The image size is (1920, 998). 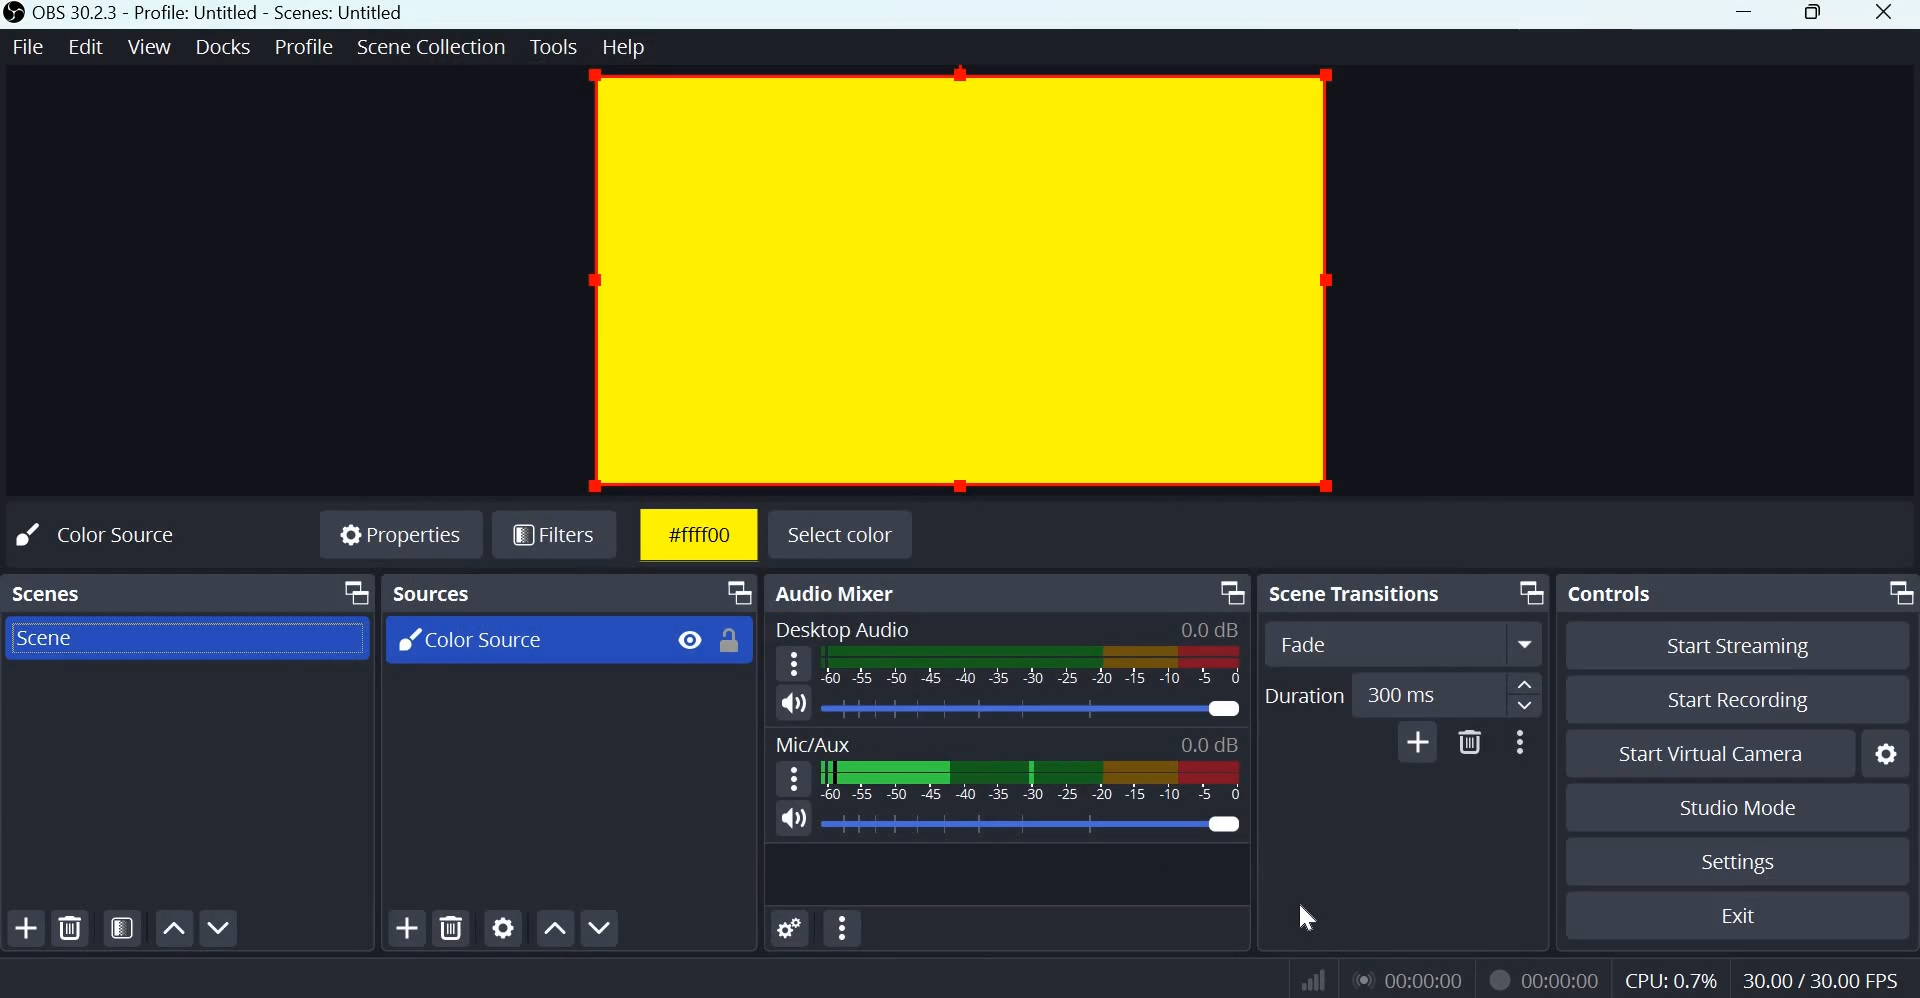 What do you see at coordinates (1404, 644) in the screenshot?
I see `Transition Type Dropdown` at bounding box center [1404, 644].